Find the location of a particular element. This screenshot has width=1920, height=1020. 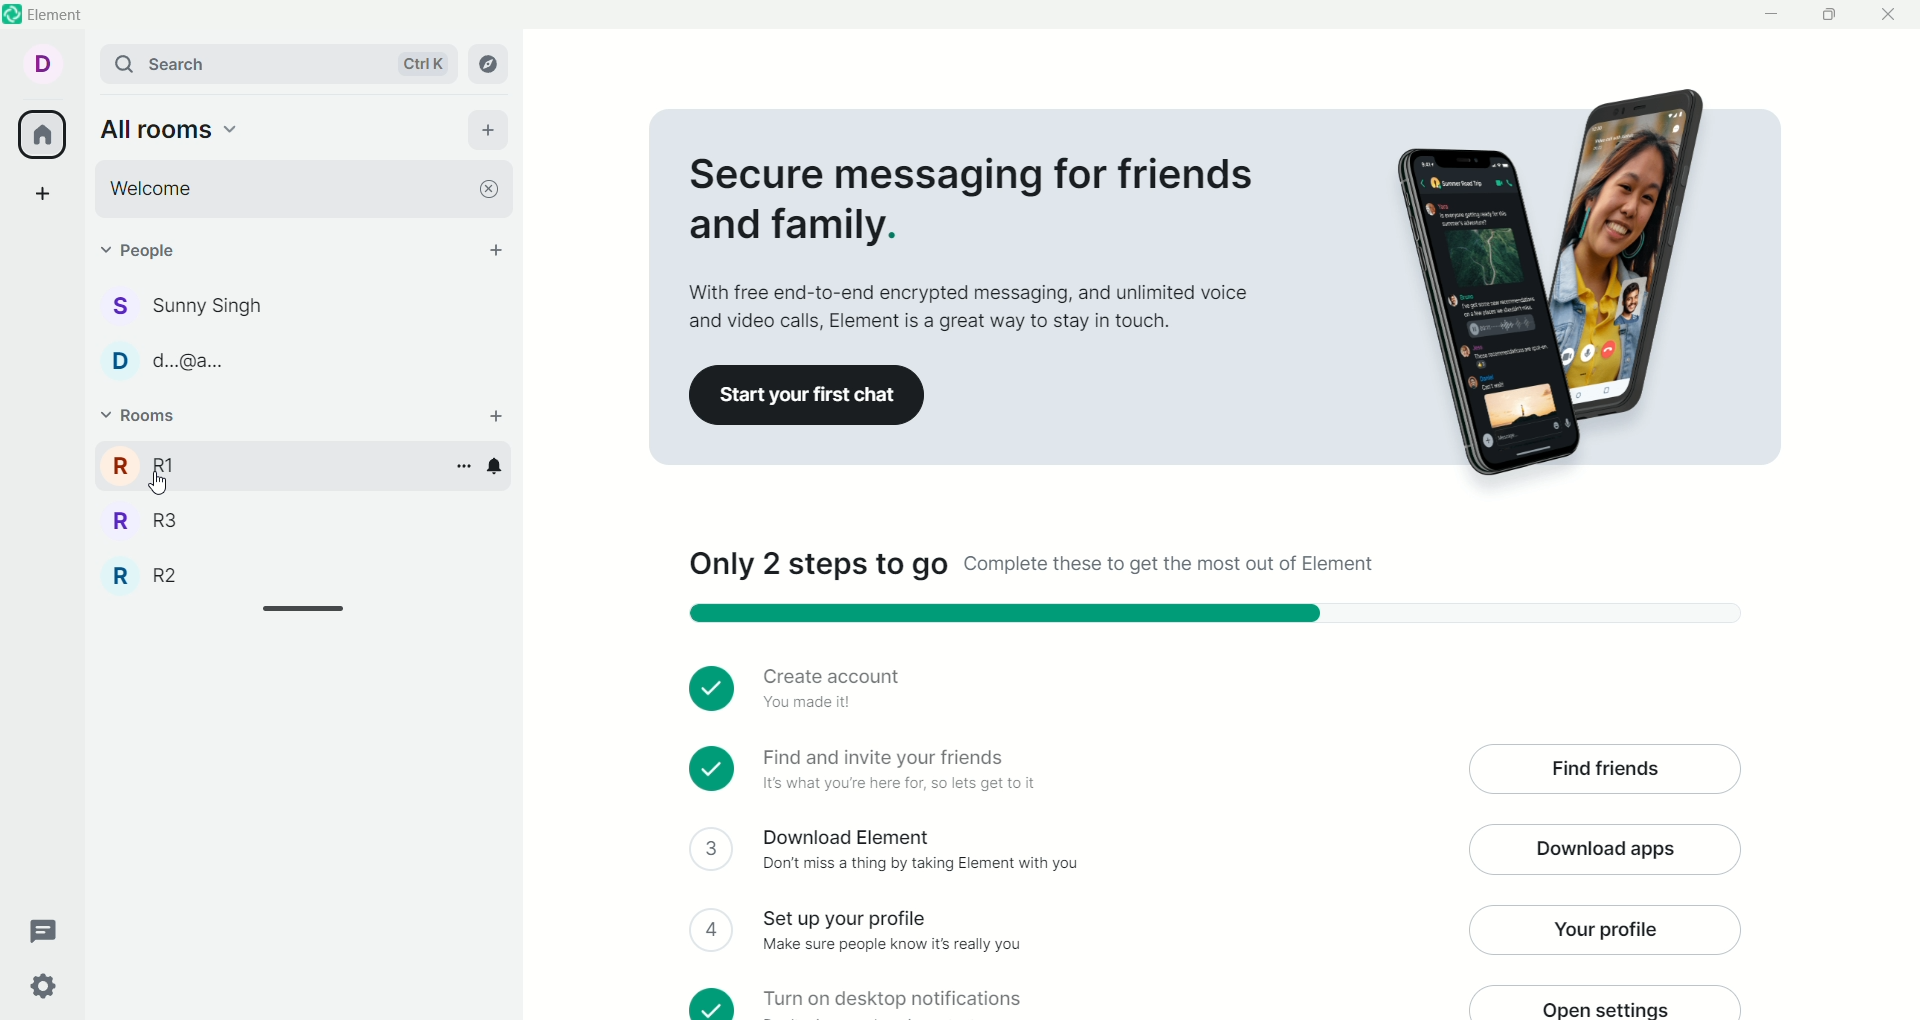

d...@a... chat is located at coordinates (168, 361).